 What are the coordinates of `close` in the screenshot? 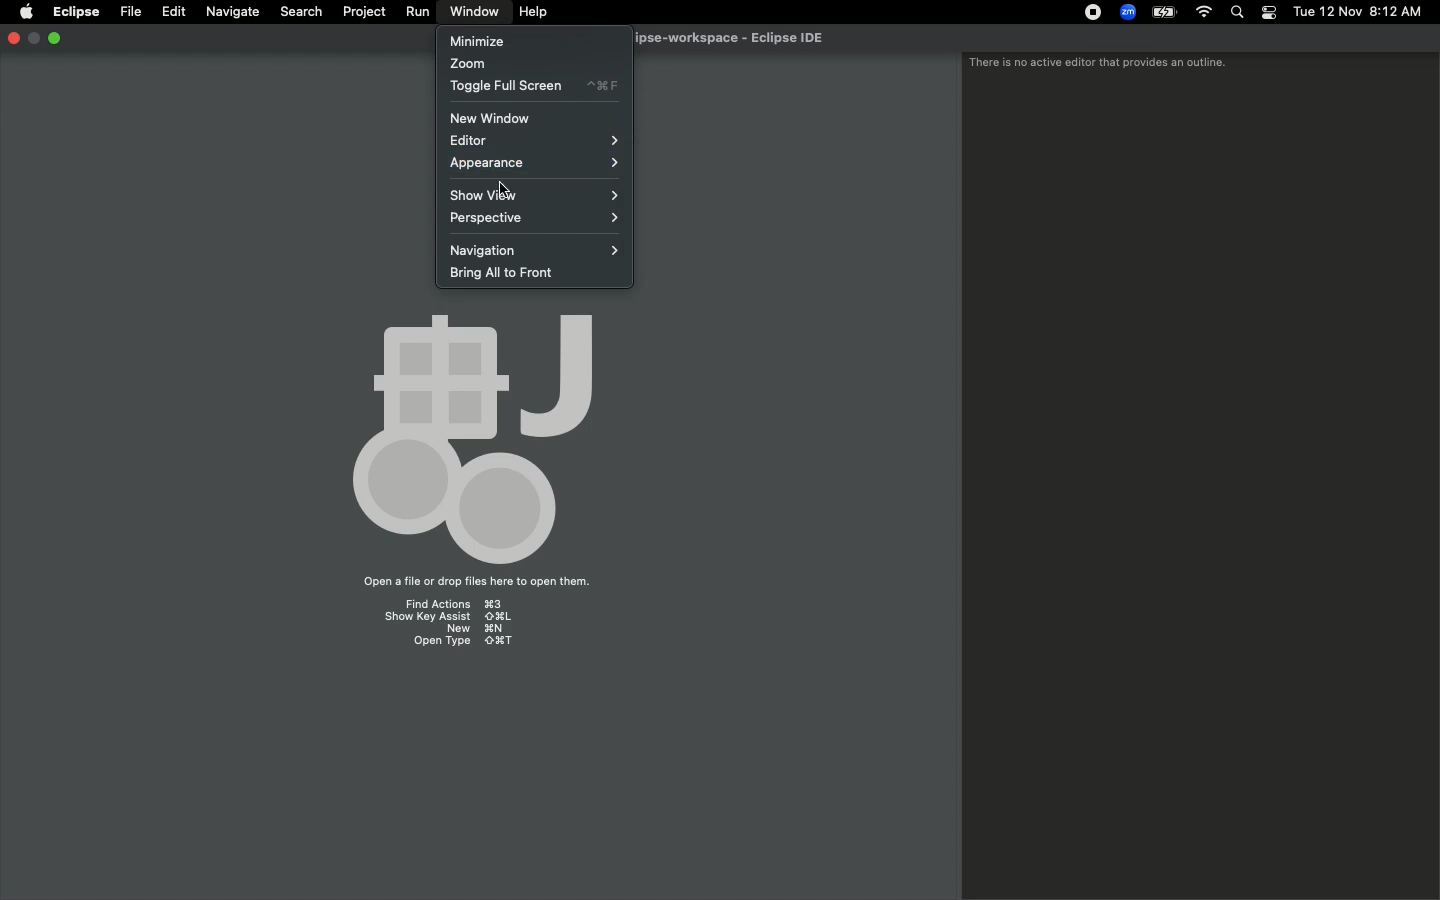 It's located at (13, 40).